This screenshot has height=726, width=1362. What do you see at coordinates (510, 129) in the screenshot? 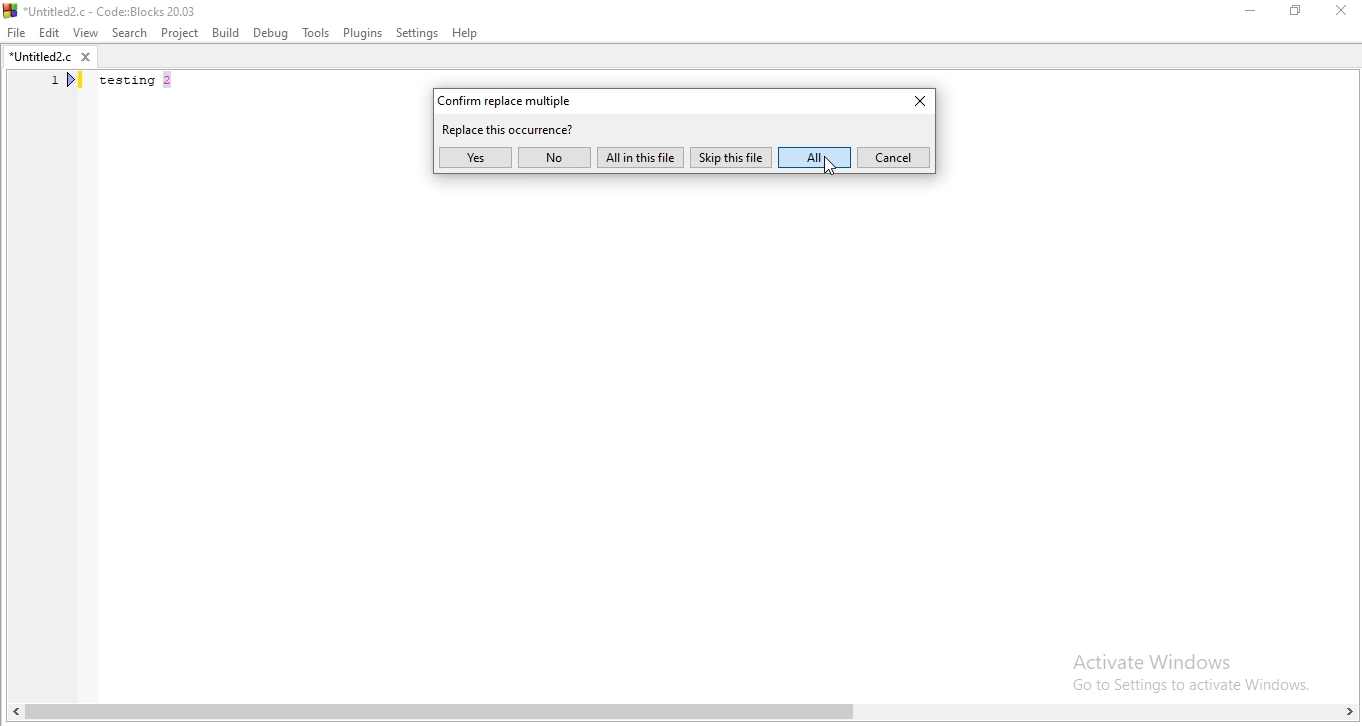
I see `replace this occurence` at bounding box center [510, 129].